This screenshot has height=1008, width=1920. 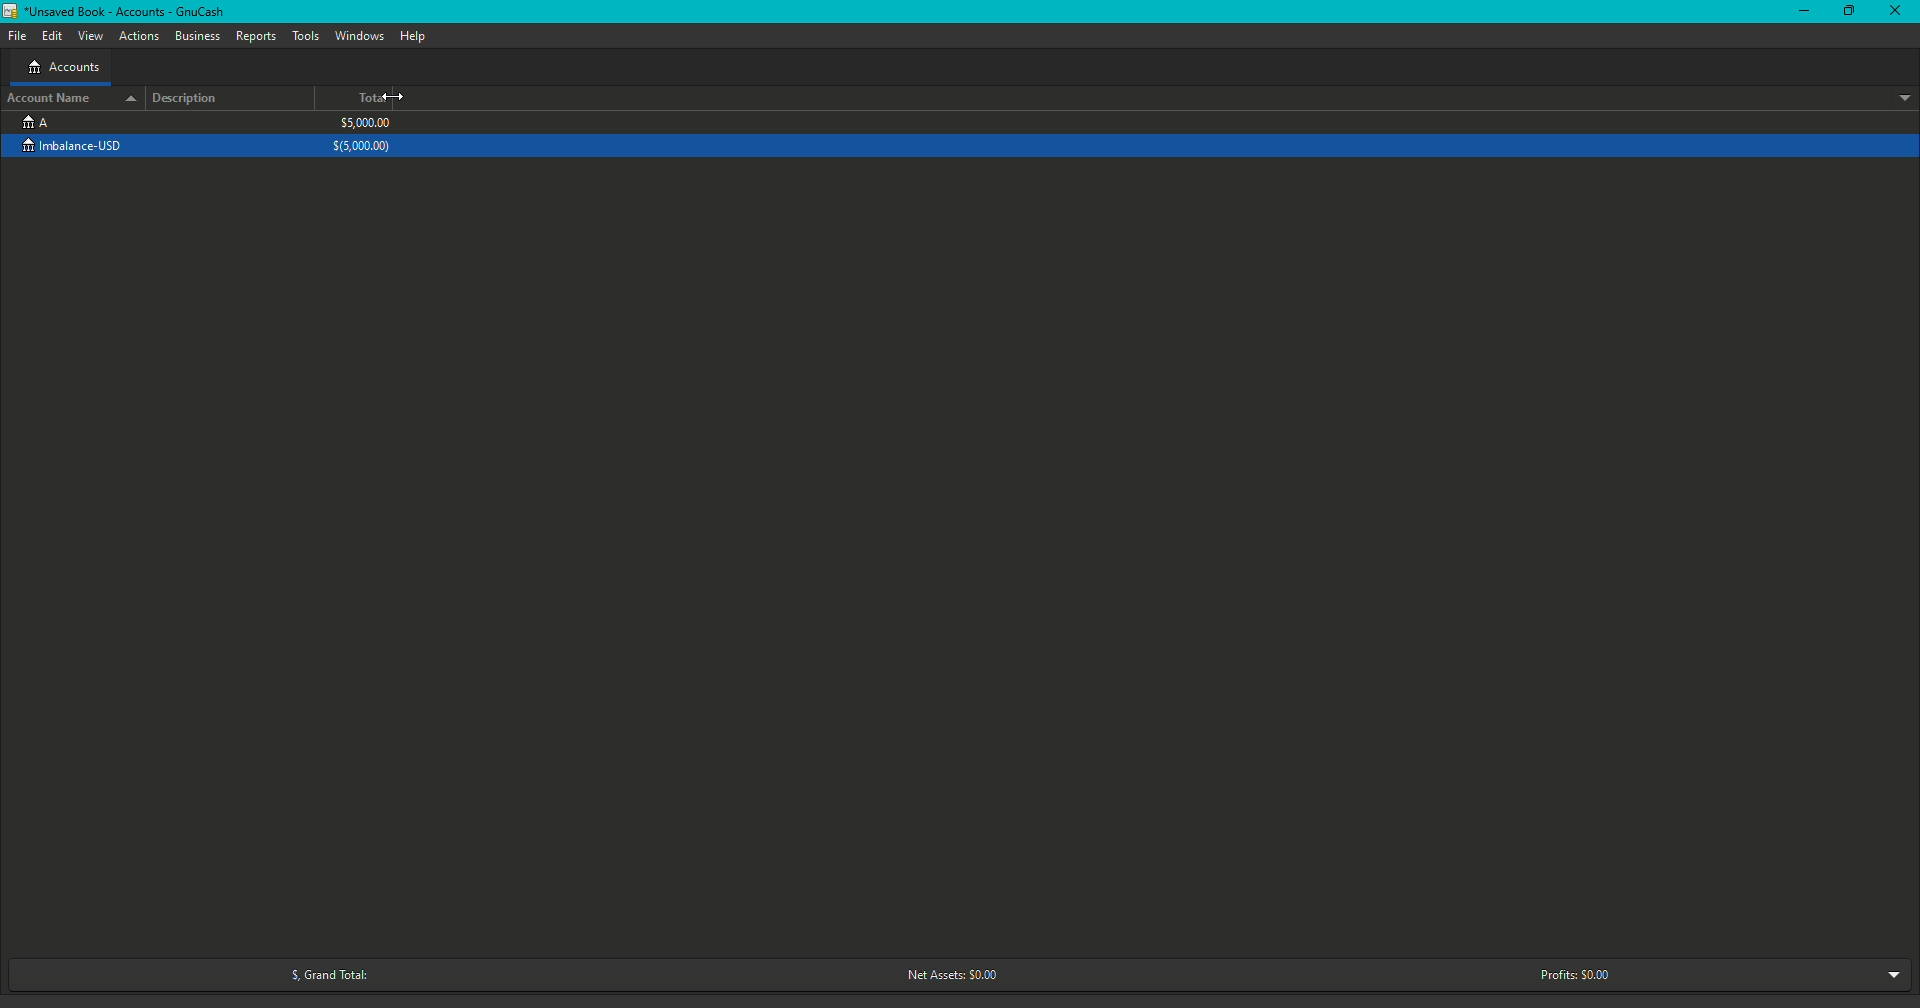 What do you see at coordinates (373, 99) in the screenshot?
I see `Total` at bounding box center [373, 99].